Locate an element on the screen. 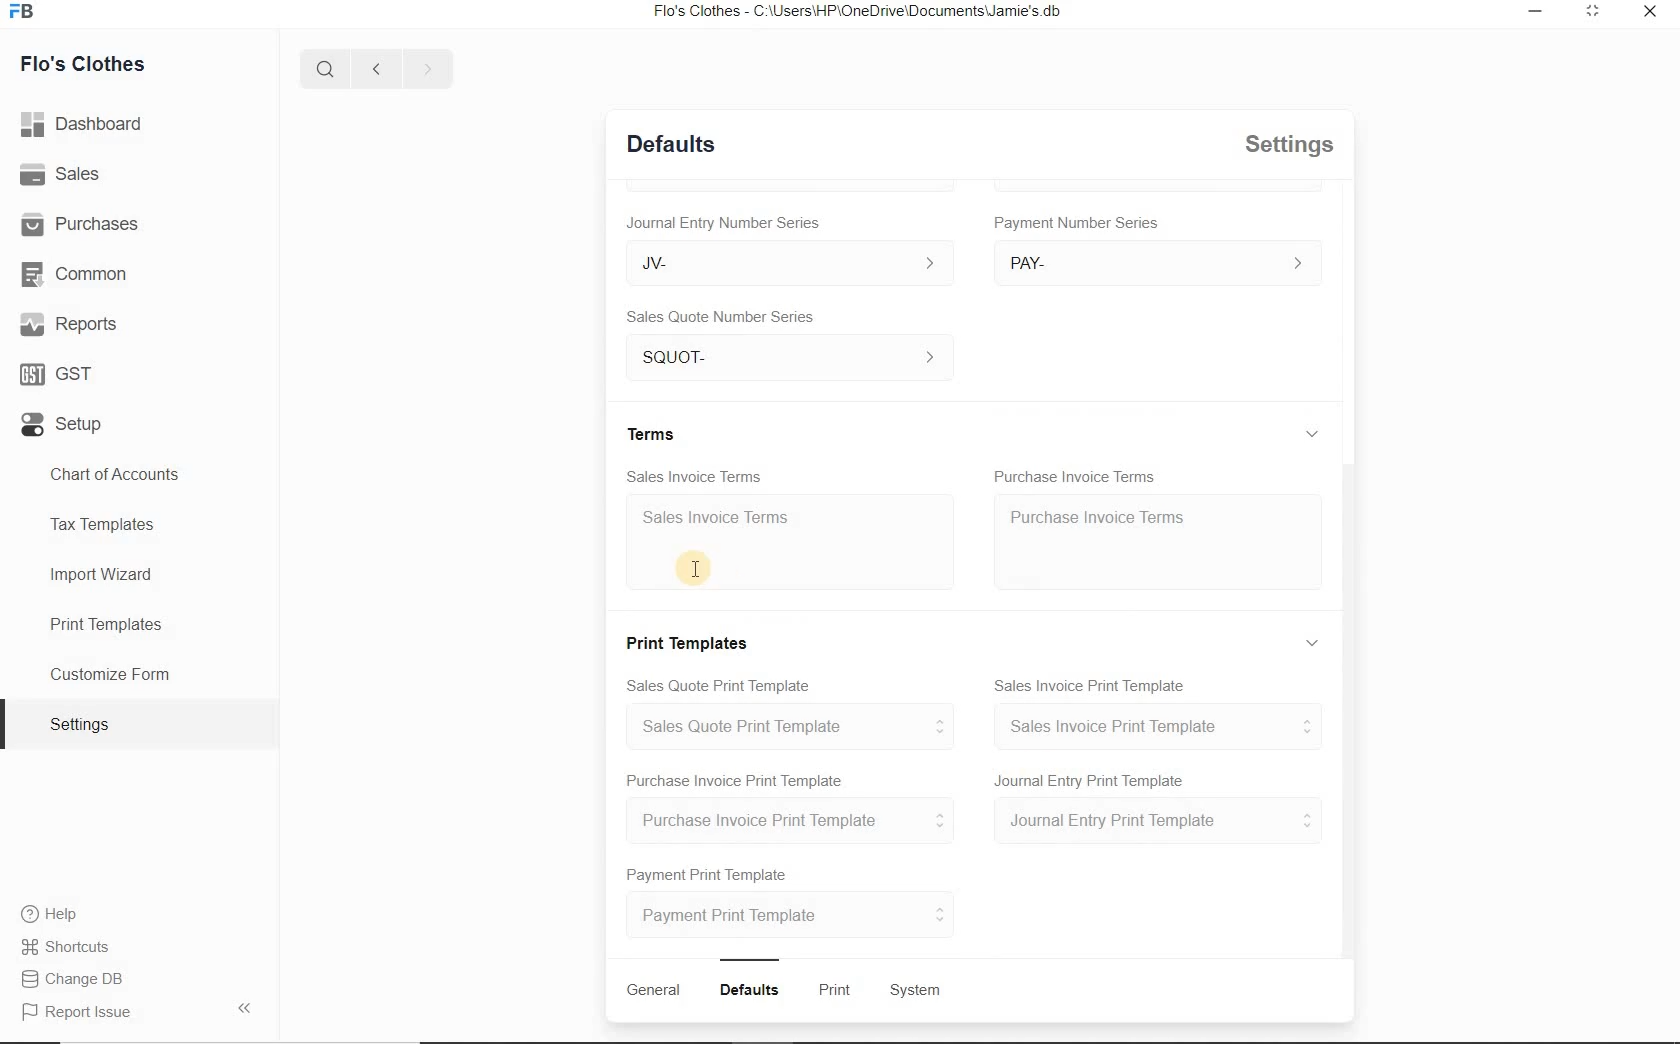 Image resolution: width=1680 pixels, height=1044 pixels. Journal Entry Print Template is located at coordinates (1154, 822).